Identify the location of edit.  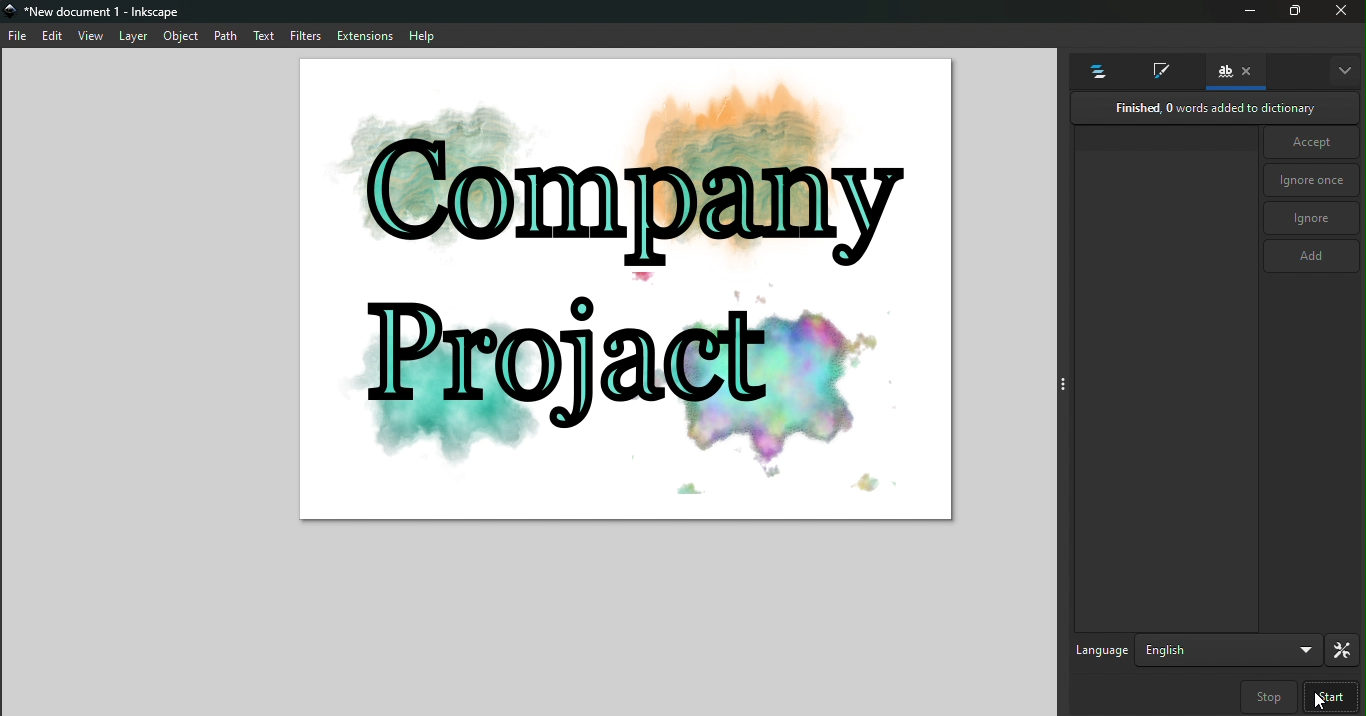
(56, 38).